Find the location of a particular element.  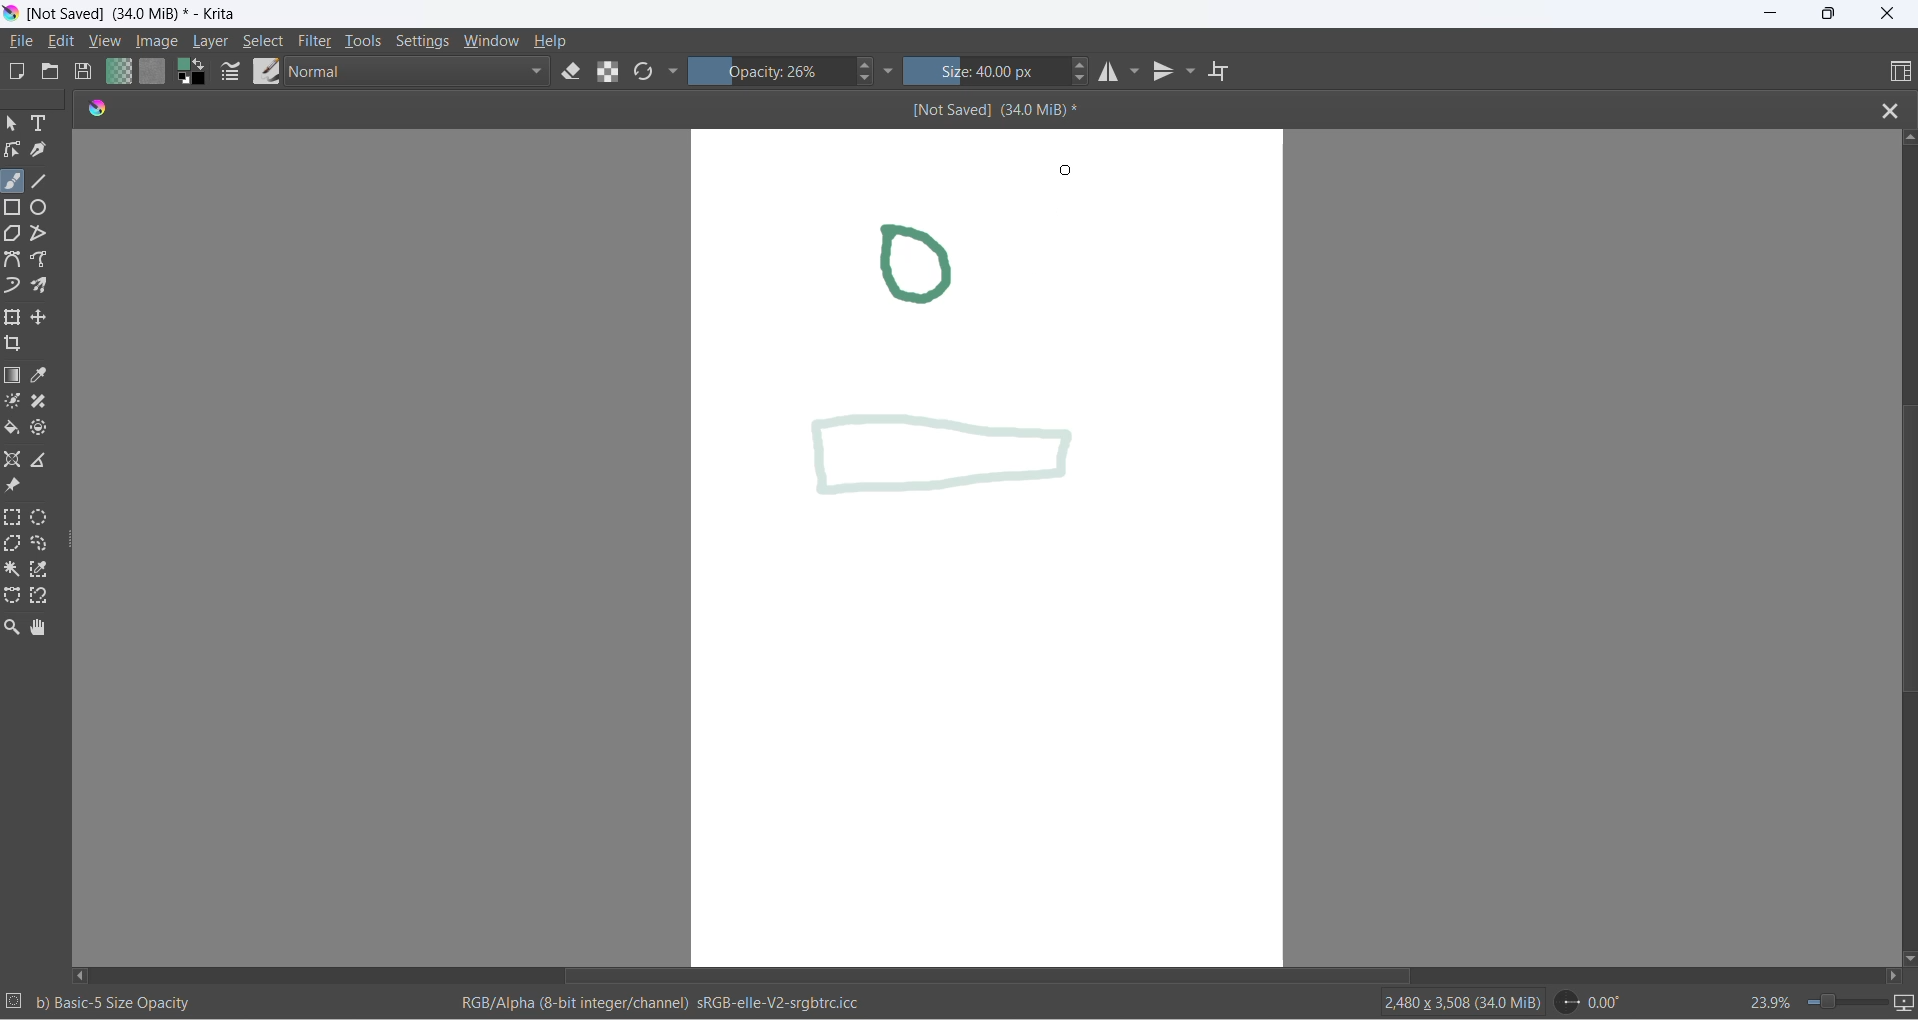

text tool is located at coordinates (49, 128).